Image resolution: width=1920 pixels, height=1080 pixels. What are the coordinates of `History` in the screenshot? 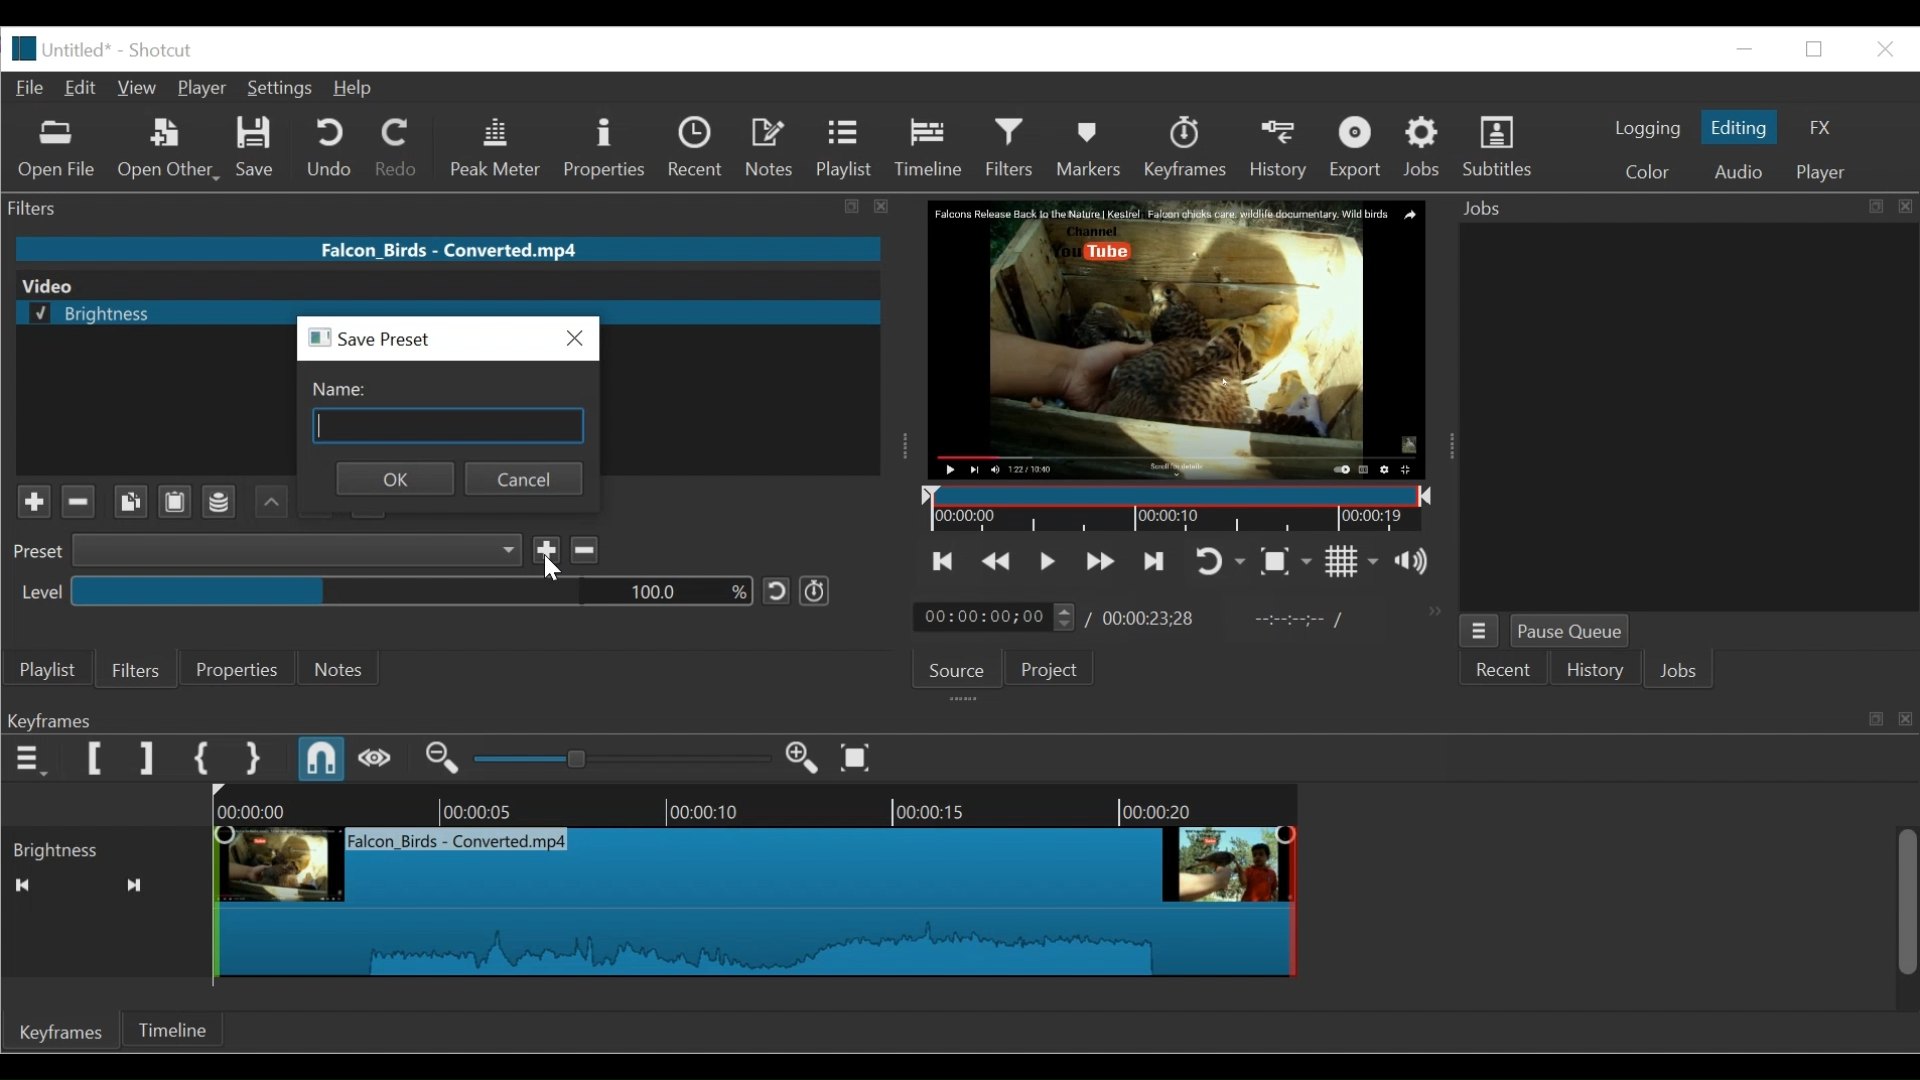 It's located at (1279, 148).